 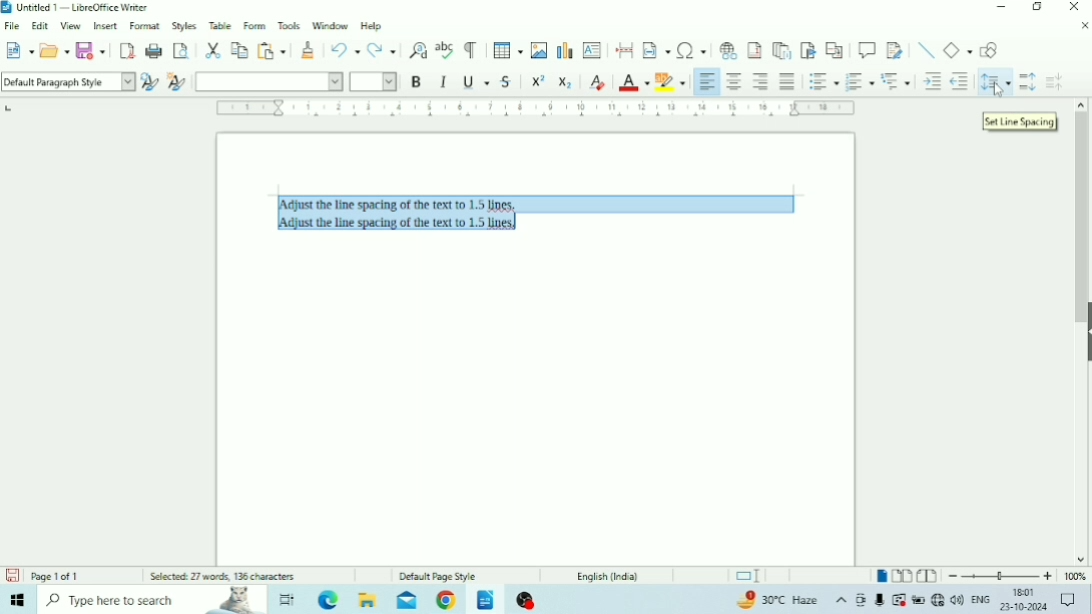 What do you see at coordinates (126, 51) in the screenshot?
I see `Export as PDF` at bounding box center [126, 51].